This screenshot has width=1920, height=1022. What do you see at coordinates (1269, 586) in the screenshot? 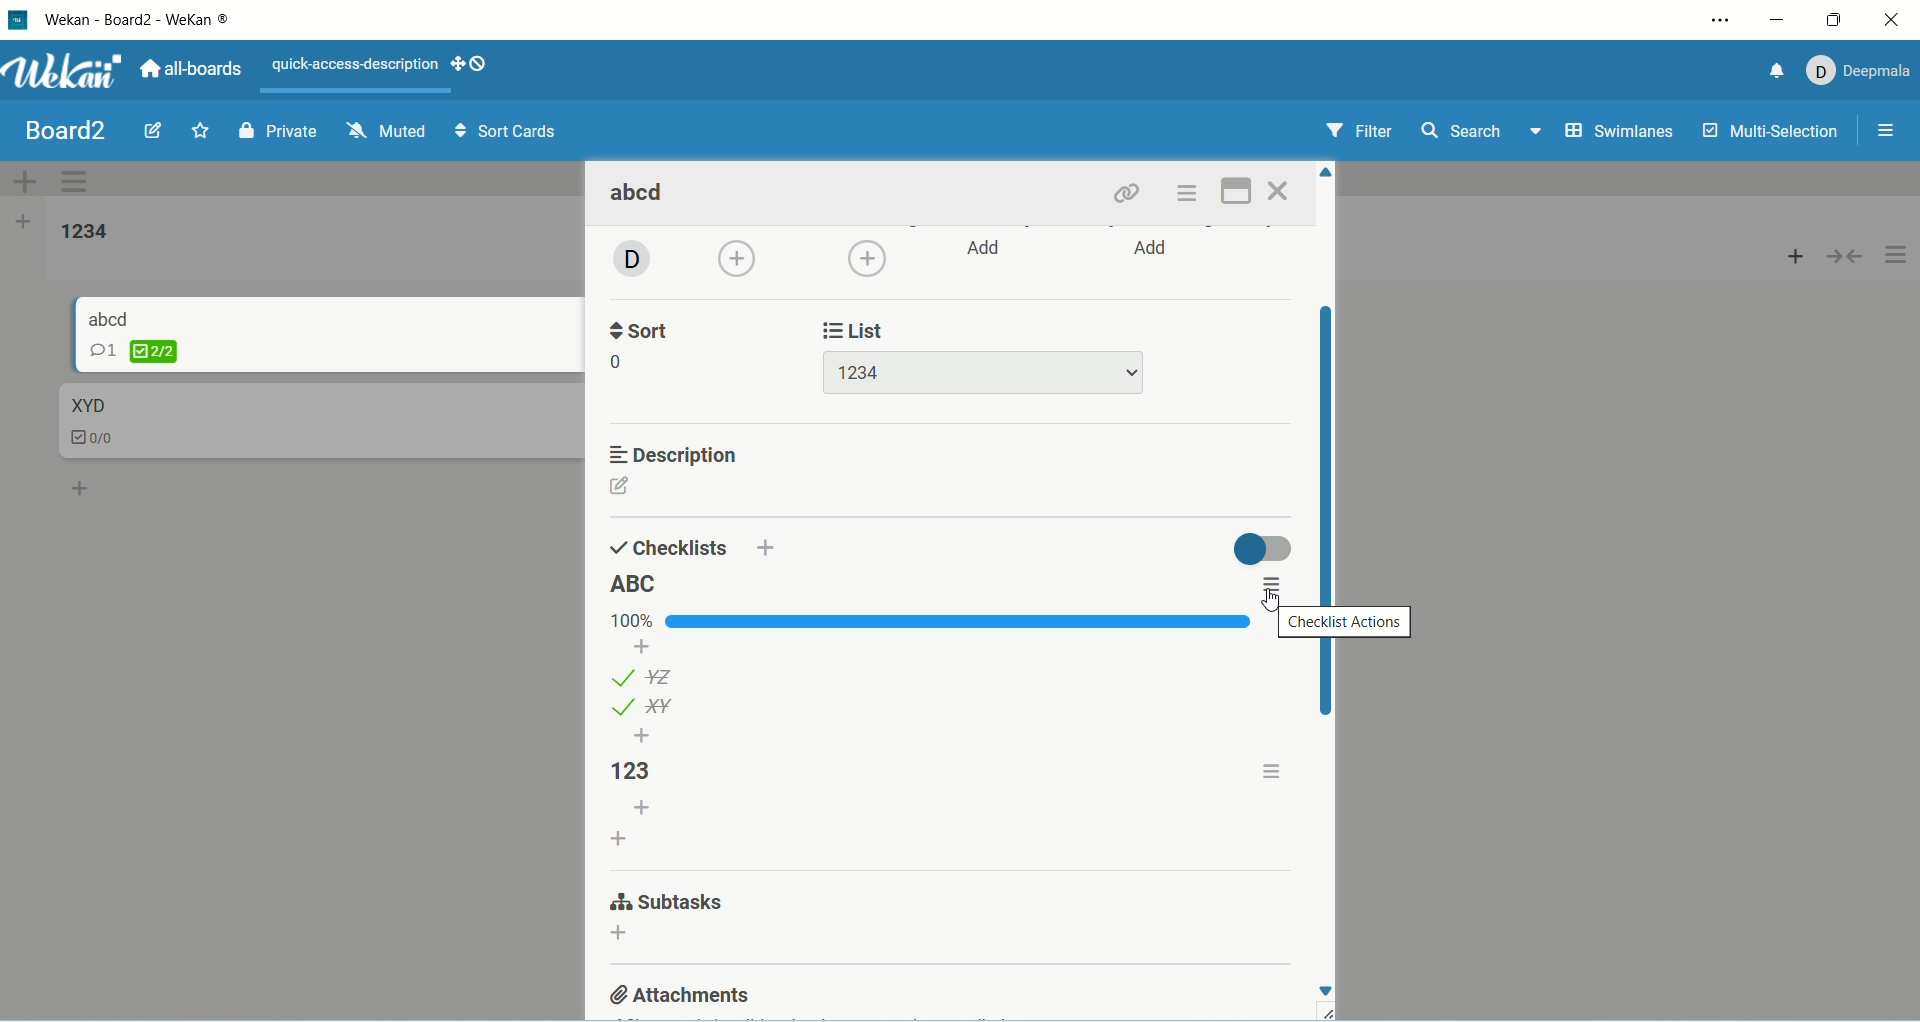
I see `options` at bounding box center [1269, 586].